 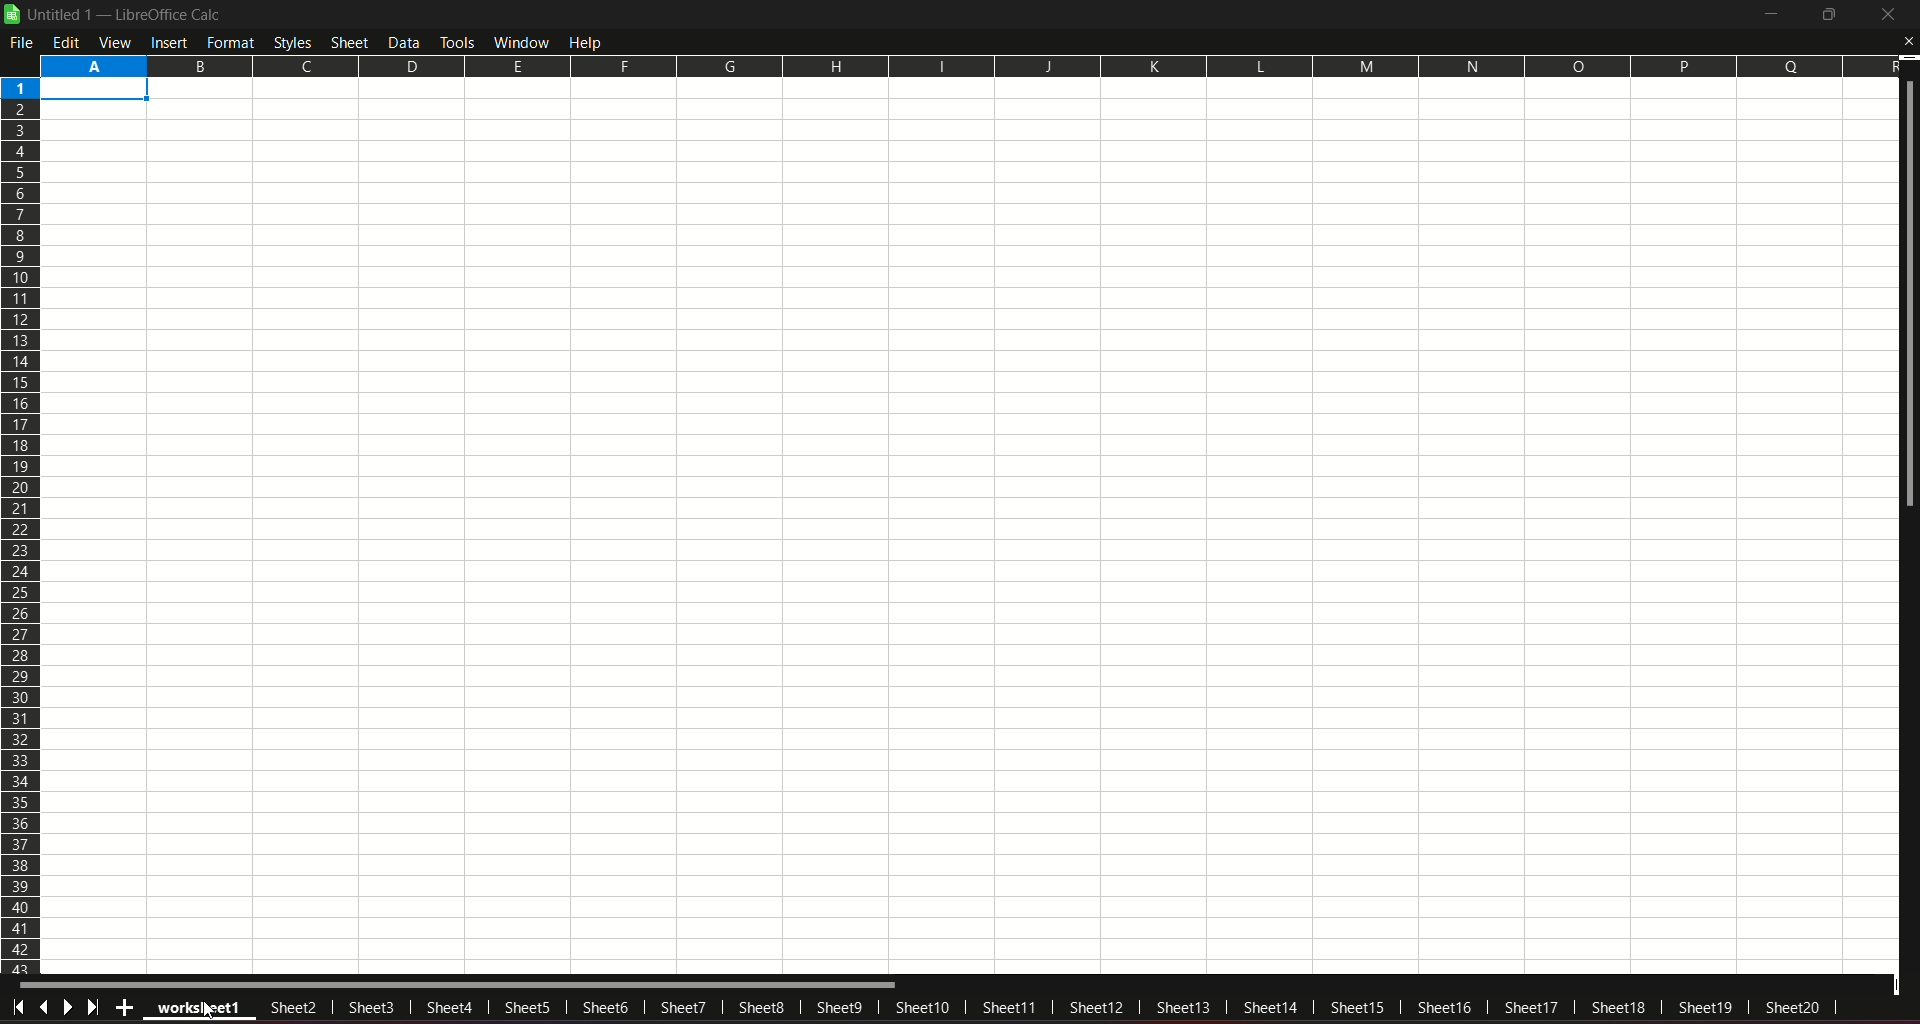 What do you see at coordinates (1908, 299) in the screenshot?
I see `vertical scroll` at bounding box center [1908, 299].